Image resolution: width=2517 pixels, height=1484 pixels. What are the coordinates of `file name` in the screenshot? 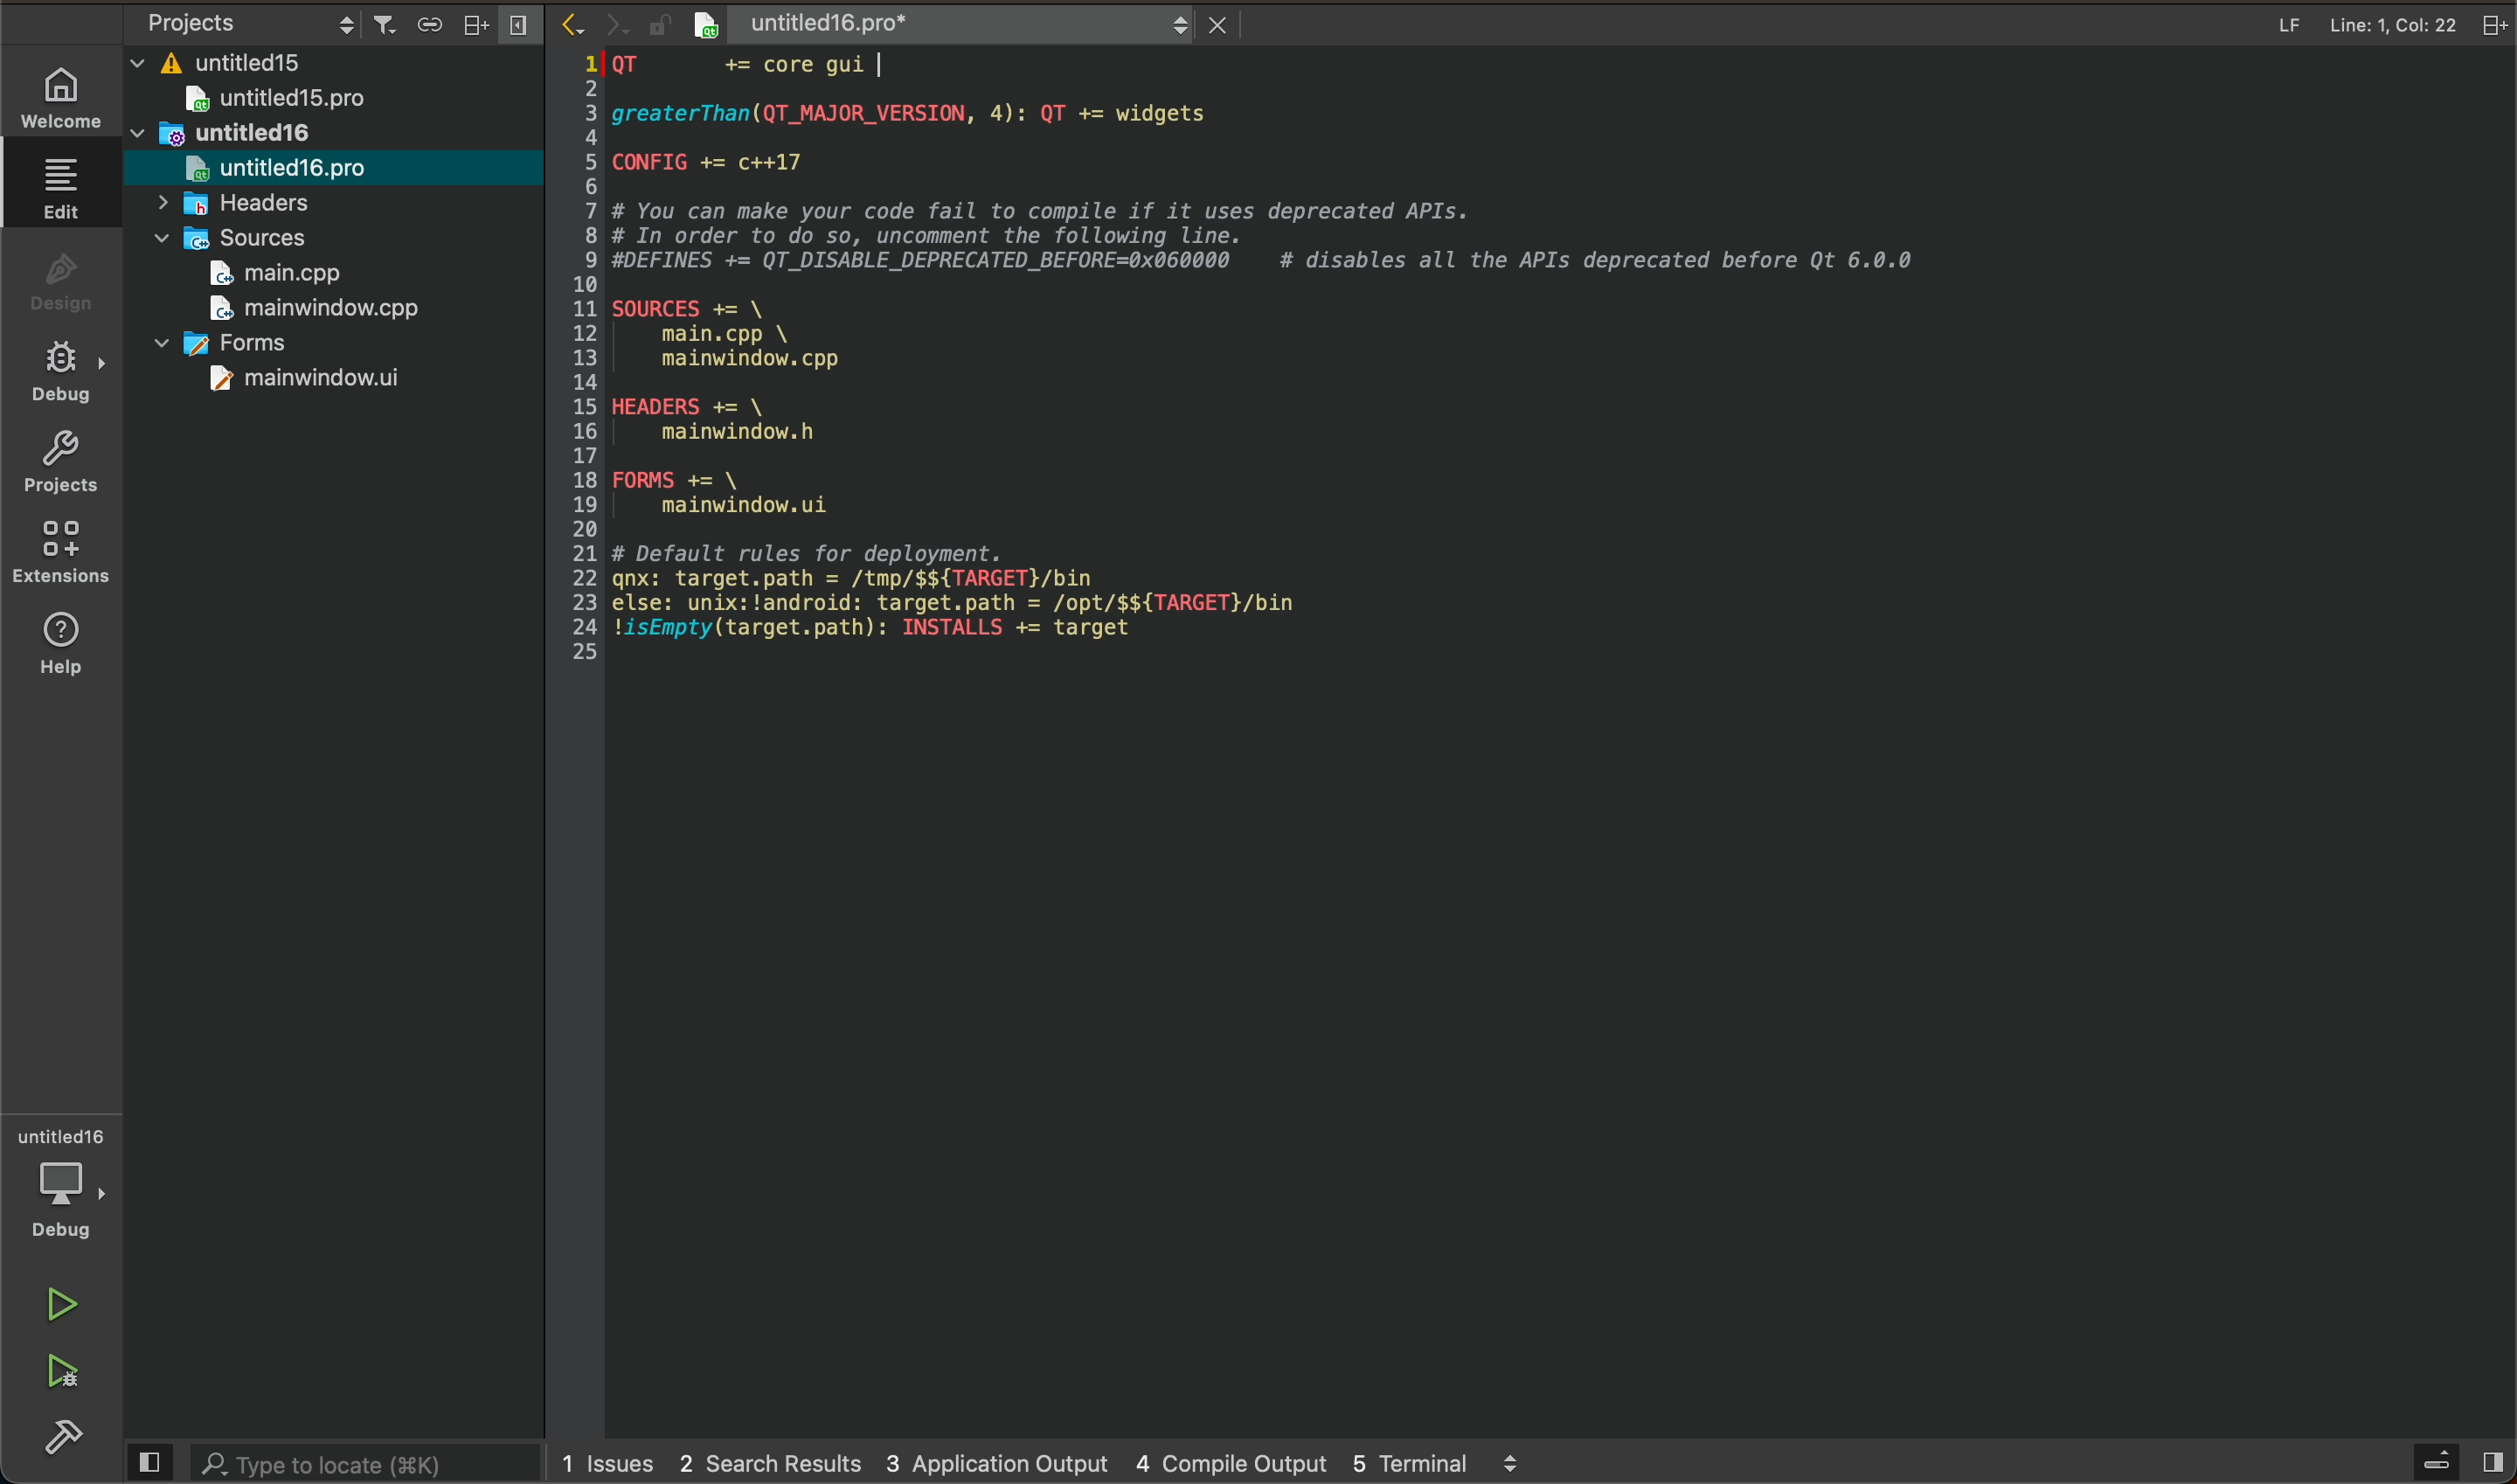 It's located at (898, 24).